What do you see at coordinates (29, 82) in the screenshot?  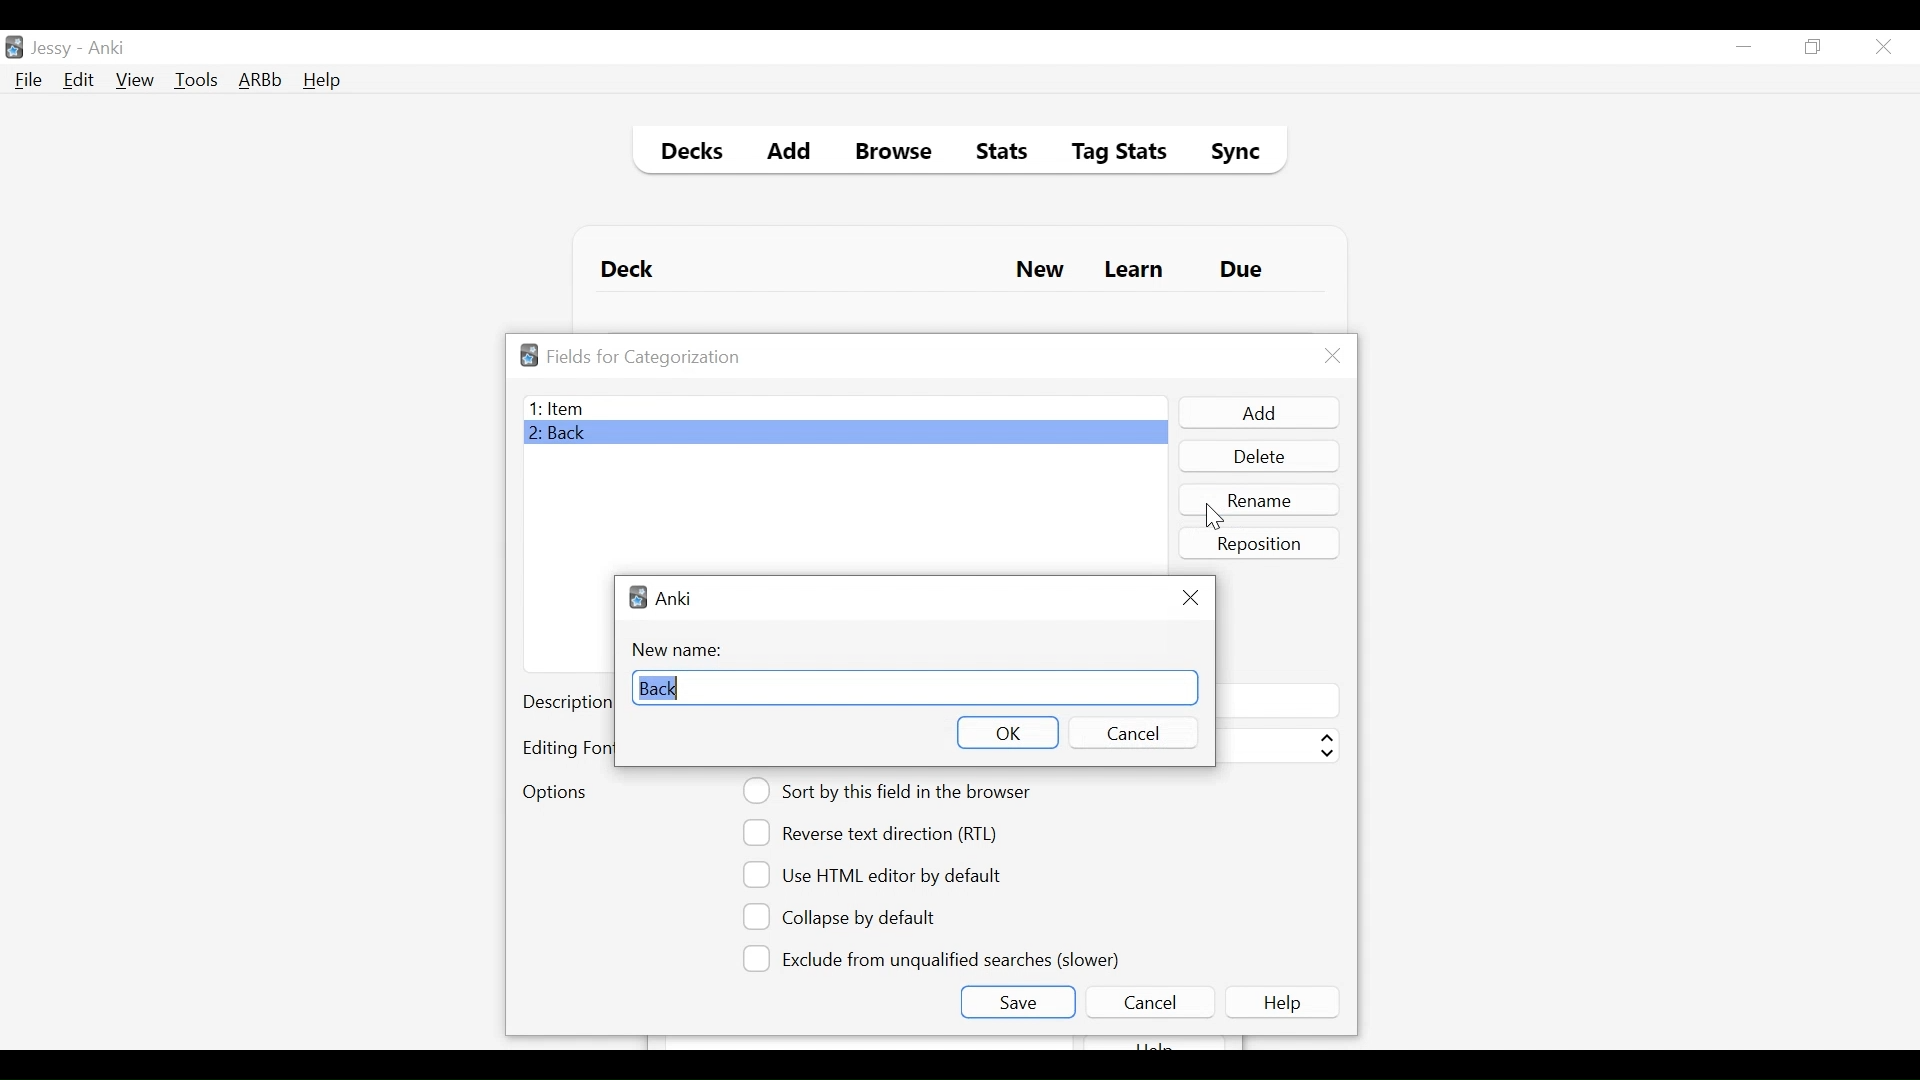 I see `File` at bounding box center [29, 82].